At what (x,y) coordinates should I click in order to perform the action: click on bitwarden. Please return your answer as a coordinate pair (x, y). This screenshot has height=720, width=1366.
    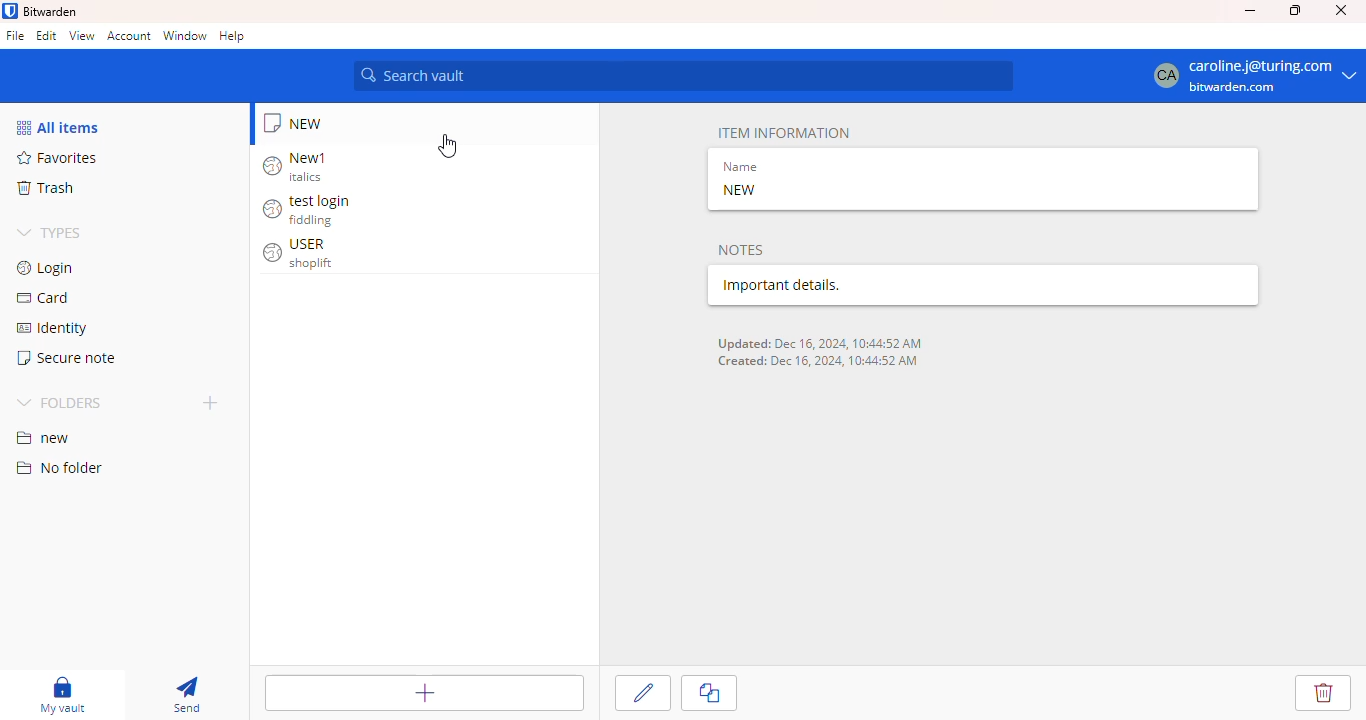
    Looking at the image, I should click on (51, 11).